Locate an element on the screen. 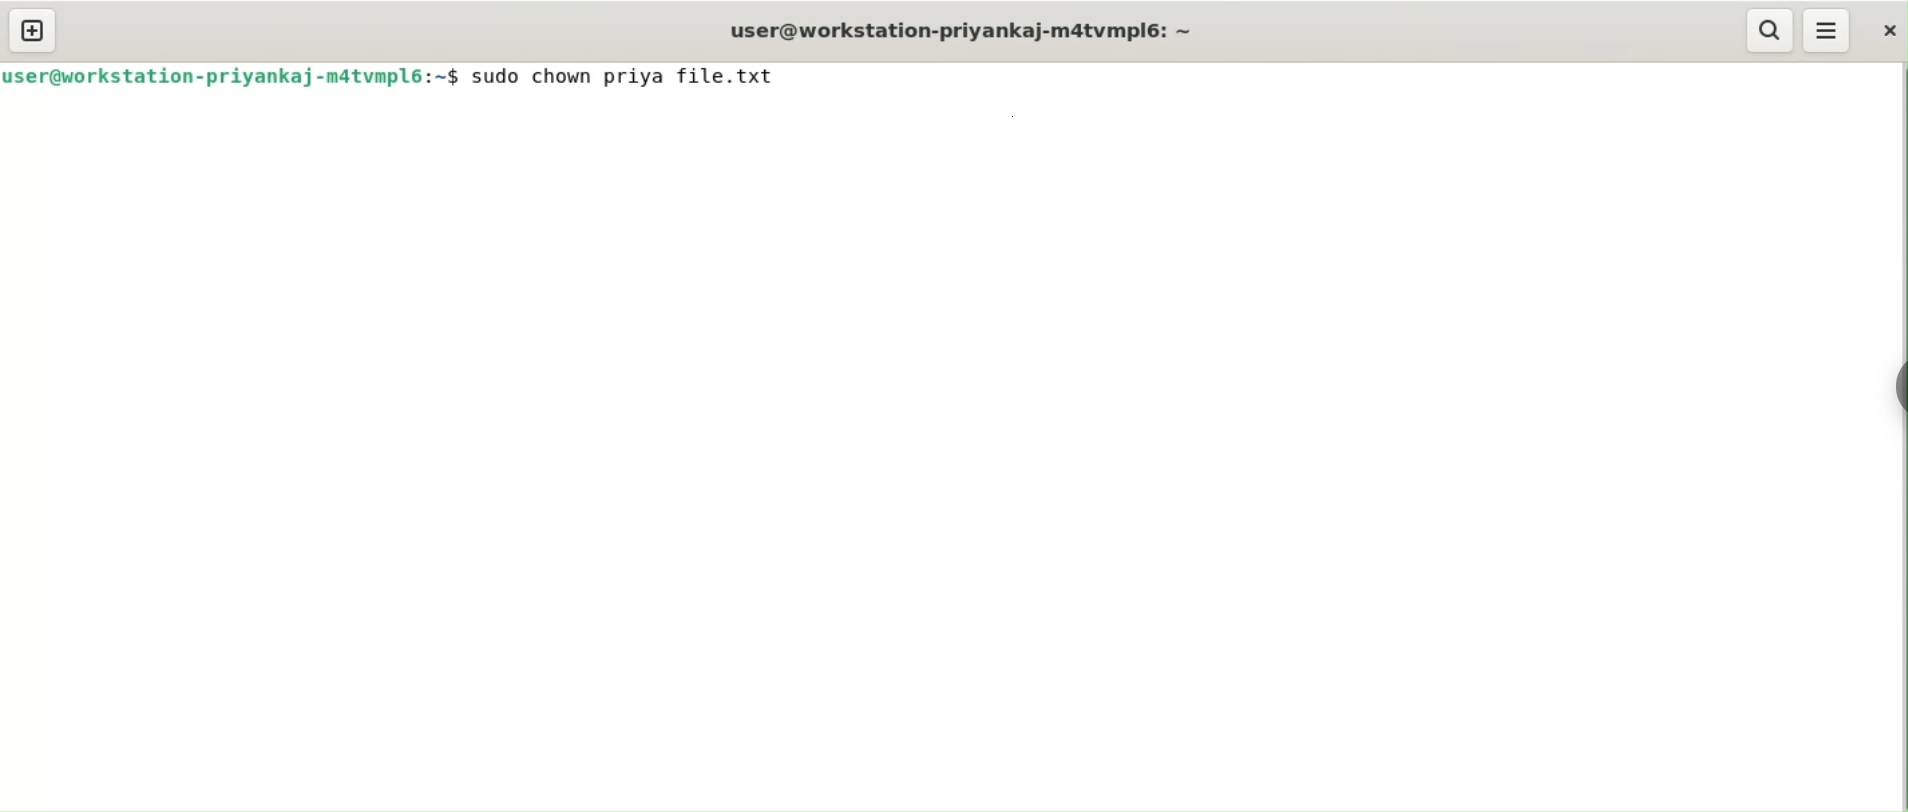 The height and width of the screenshot is (812, 1908). user@workstation-priyankaj-m4tvmlp6:~ is located at coordinates (958, 30).